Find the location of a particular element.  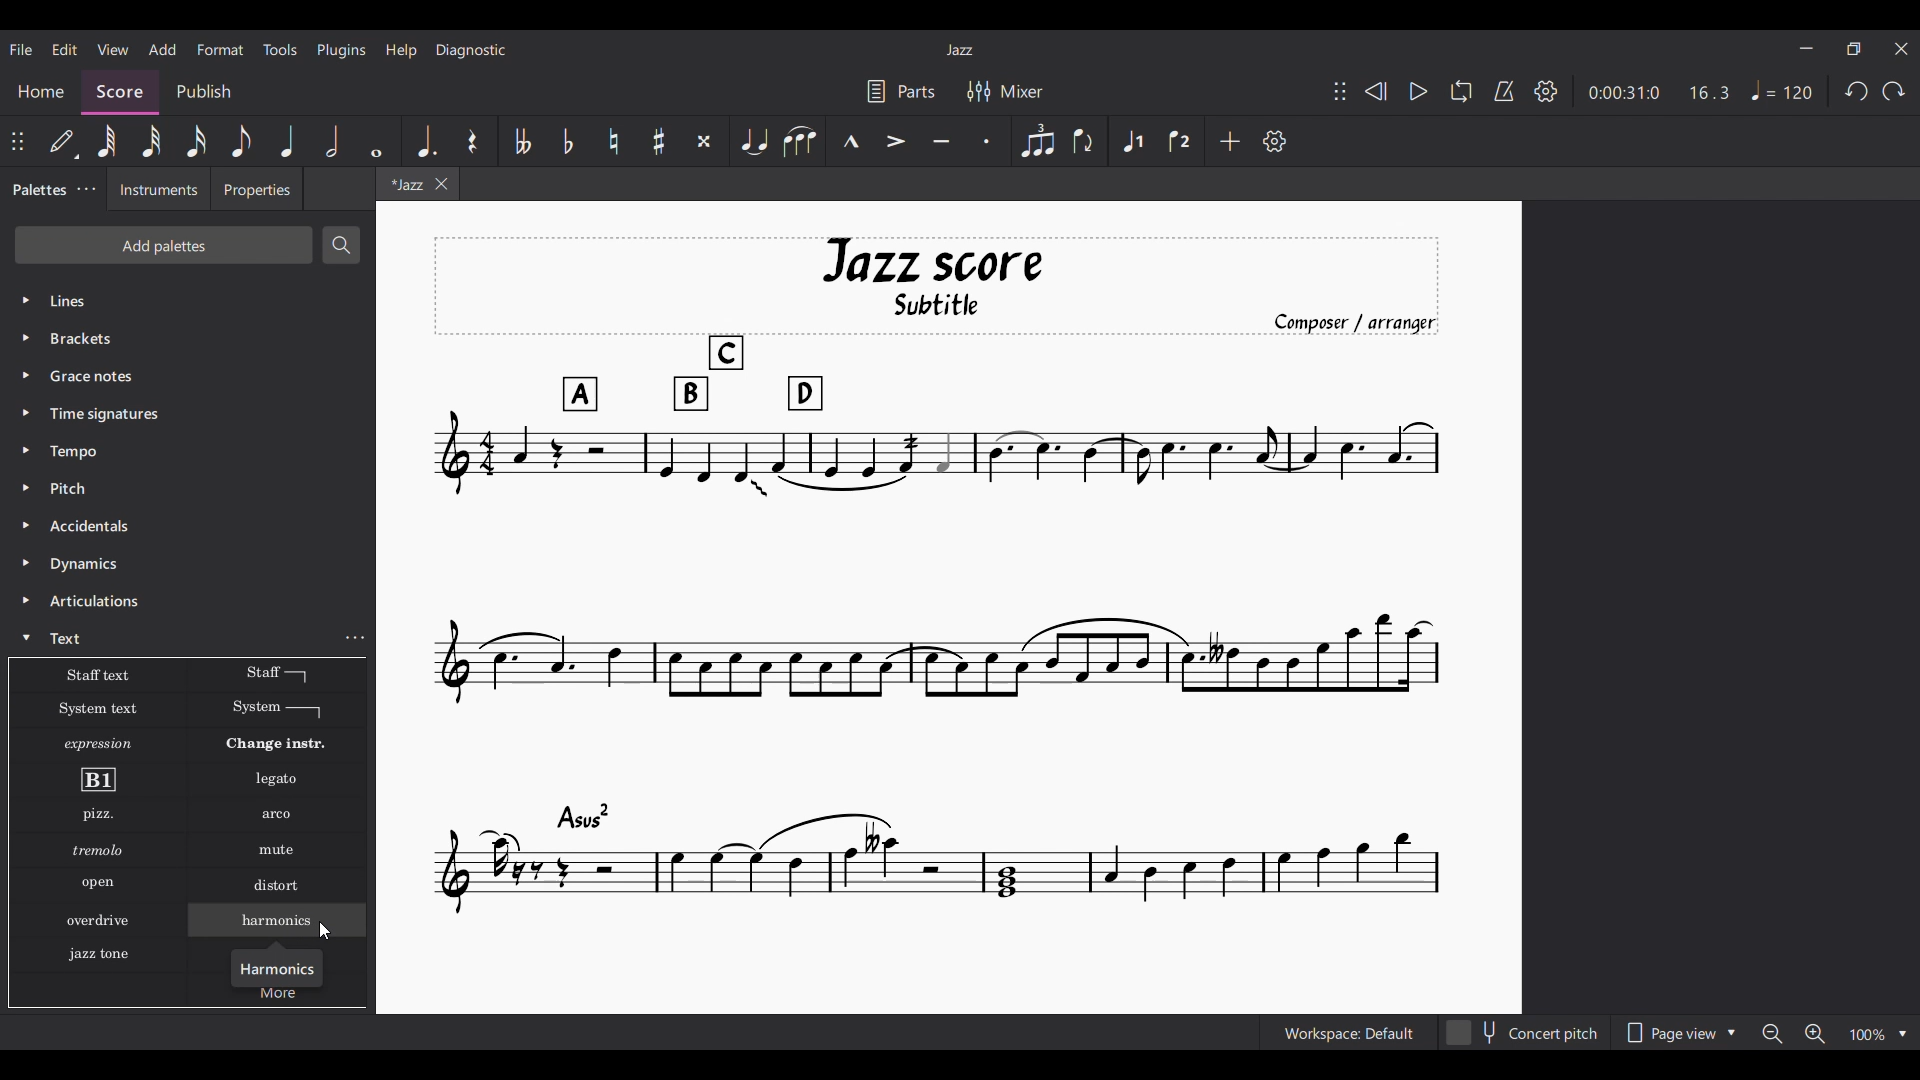

Harmonics is located at coordinates (289, 925).